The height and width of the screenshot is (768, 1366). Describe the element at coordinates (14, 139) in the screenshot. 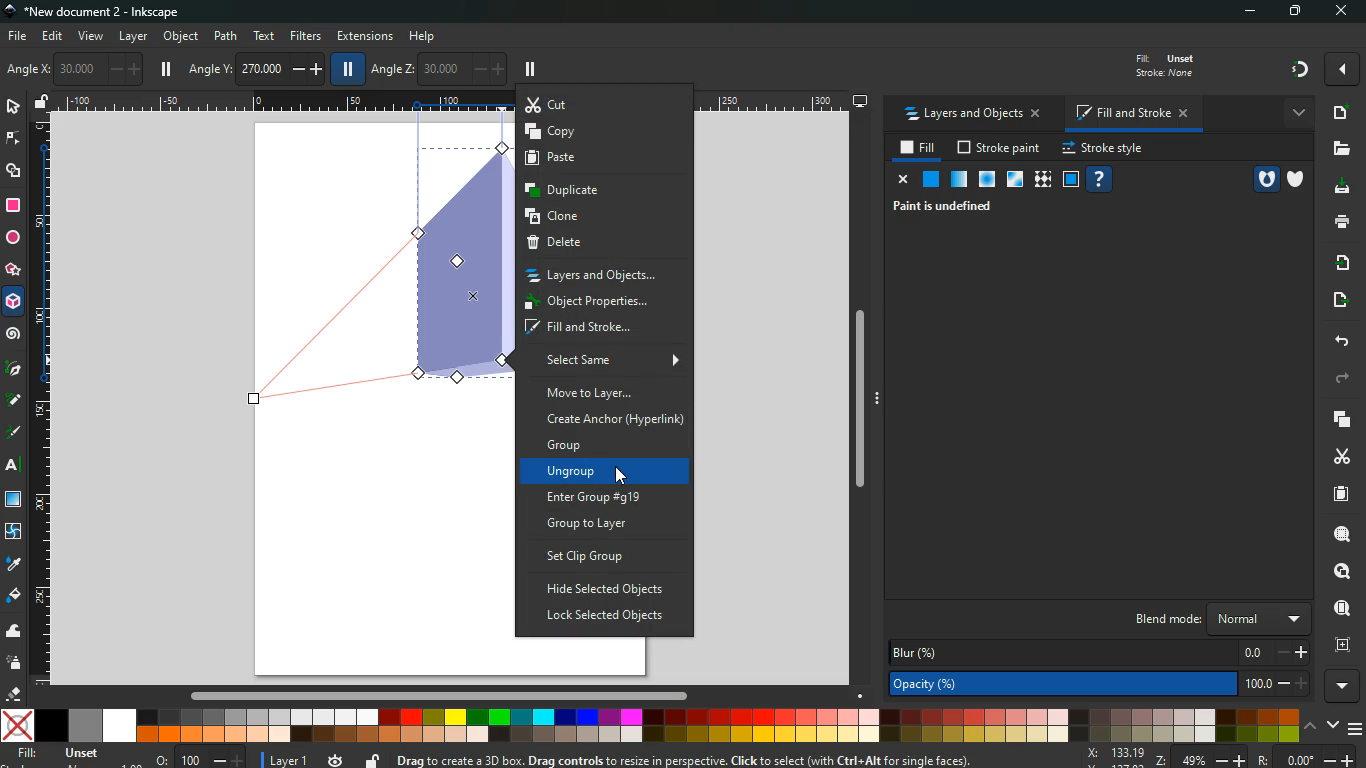

I see `edge` at that location.